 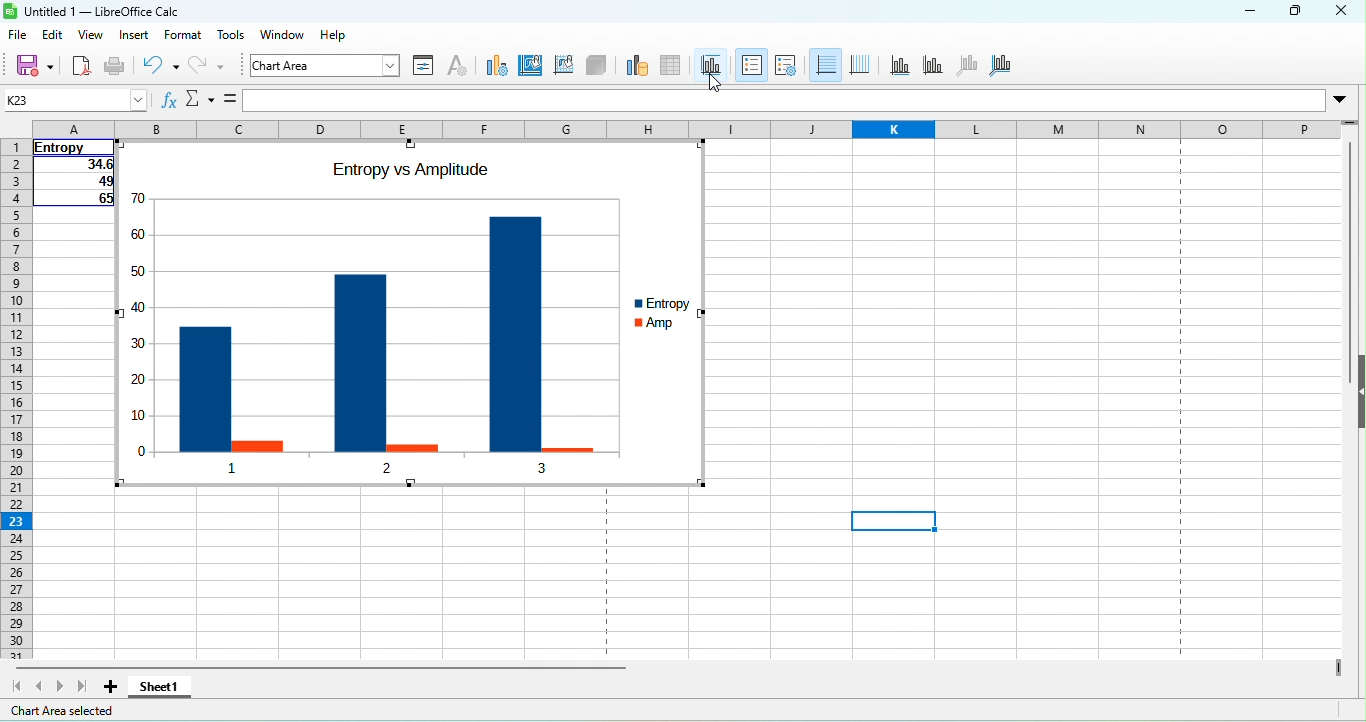 What do you see at coordinates (1010, 69) in the screenshot?
I see `all axes` at bounding box center [1010, 69].